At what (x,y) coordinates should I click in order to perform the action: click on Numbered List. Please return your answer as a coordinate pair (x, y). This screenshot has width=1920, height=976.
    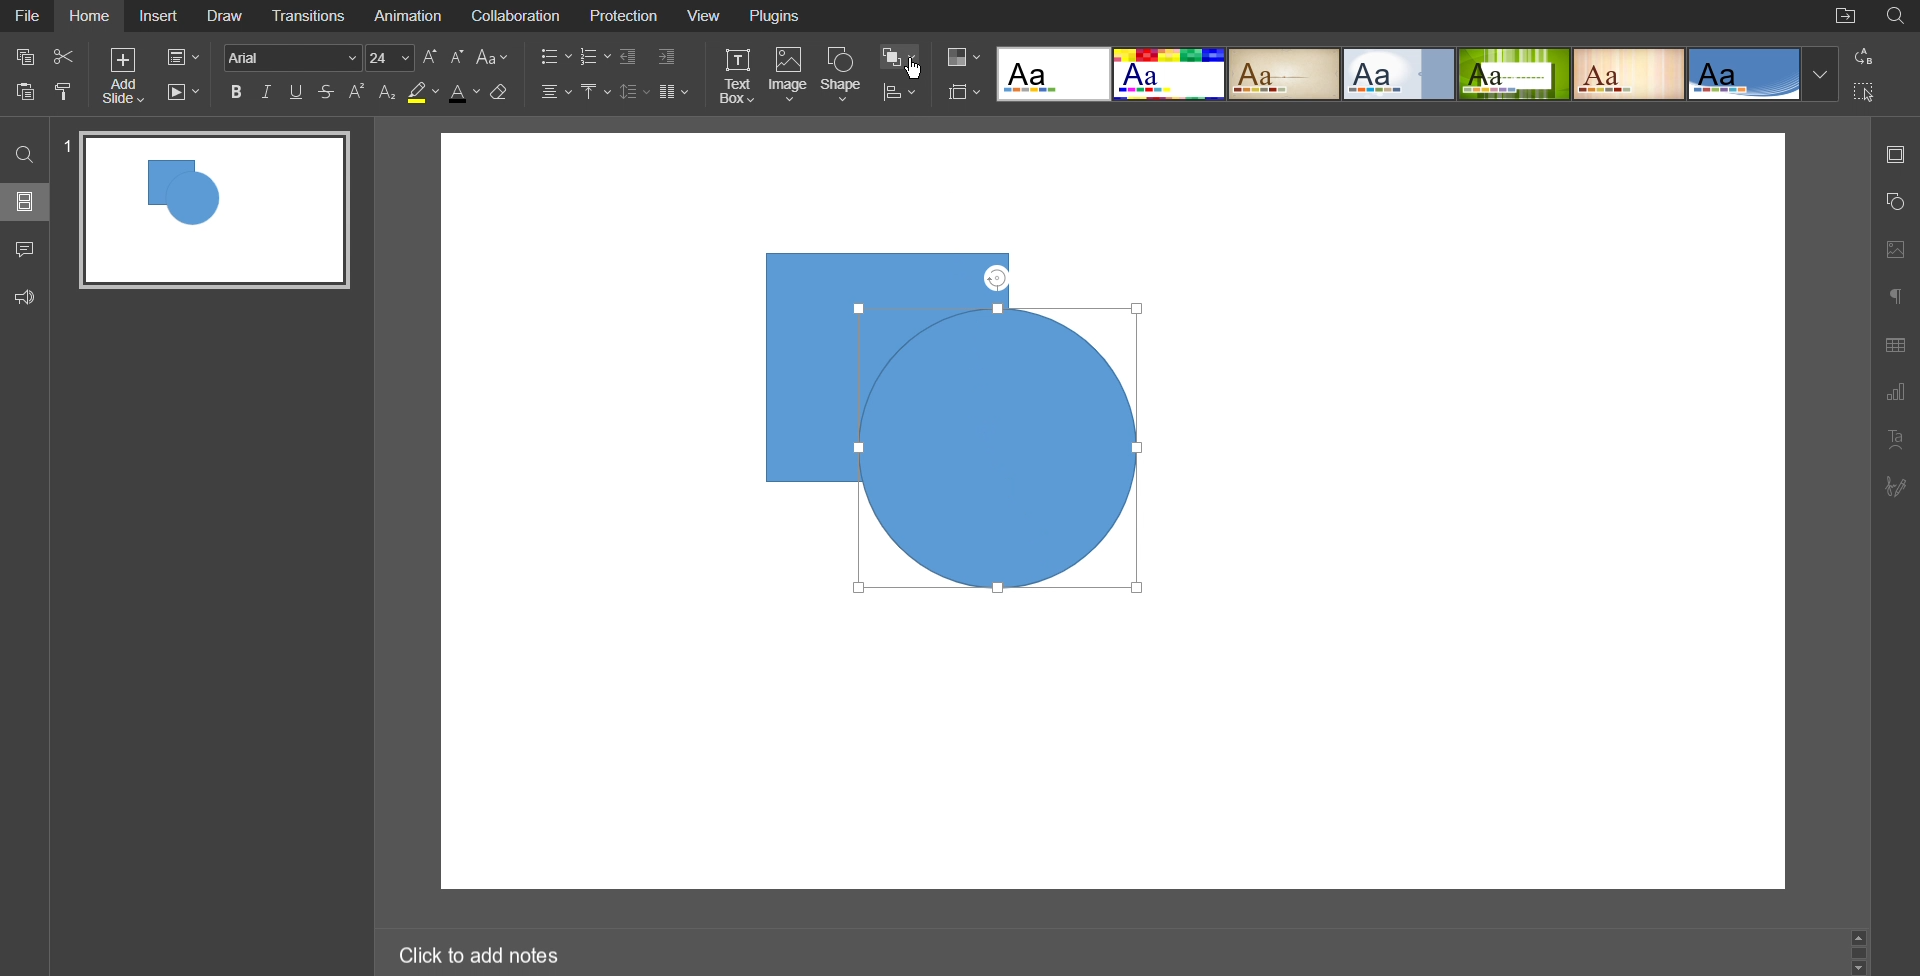
    Looking at the image, I should click on (595, 56).